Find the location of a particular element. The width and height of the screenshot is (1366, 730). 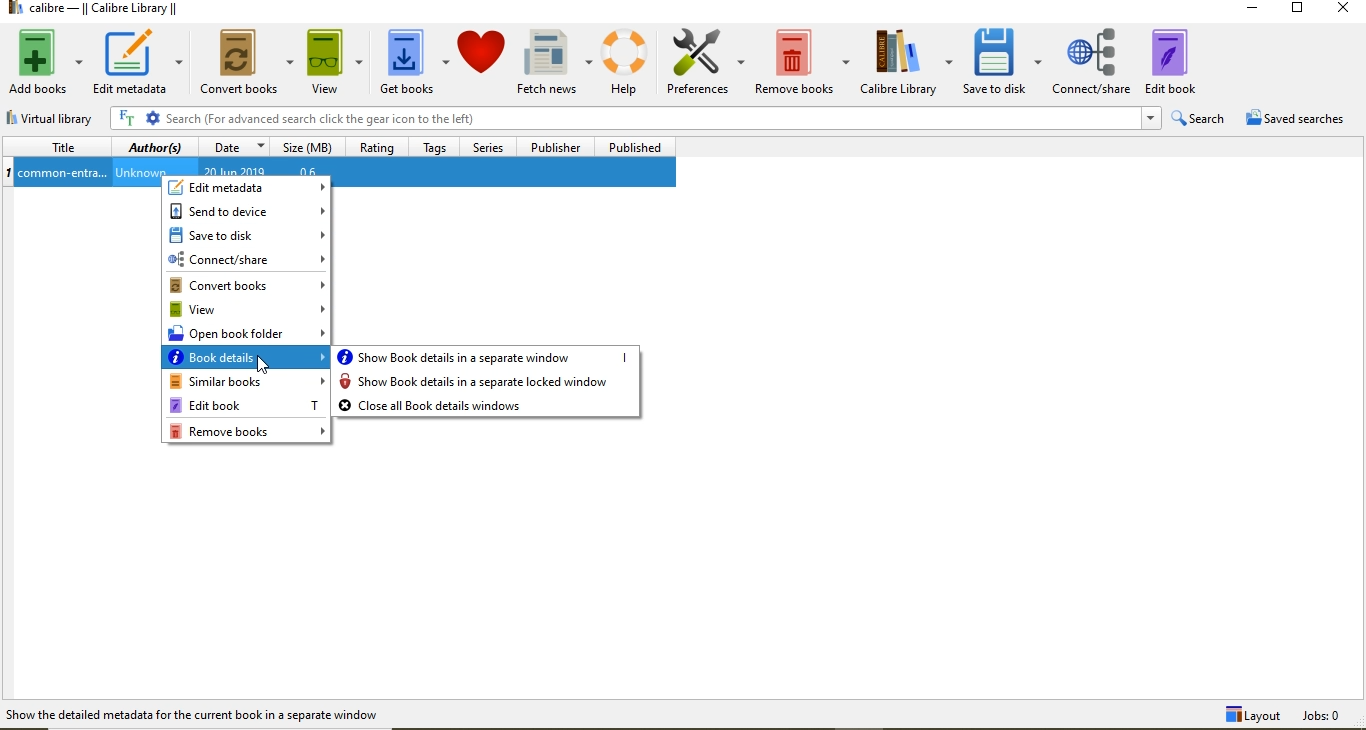

connect/share is located at coordinates (1092, 58).